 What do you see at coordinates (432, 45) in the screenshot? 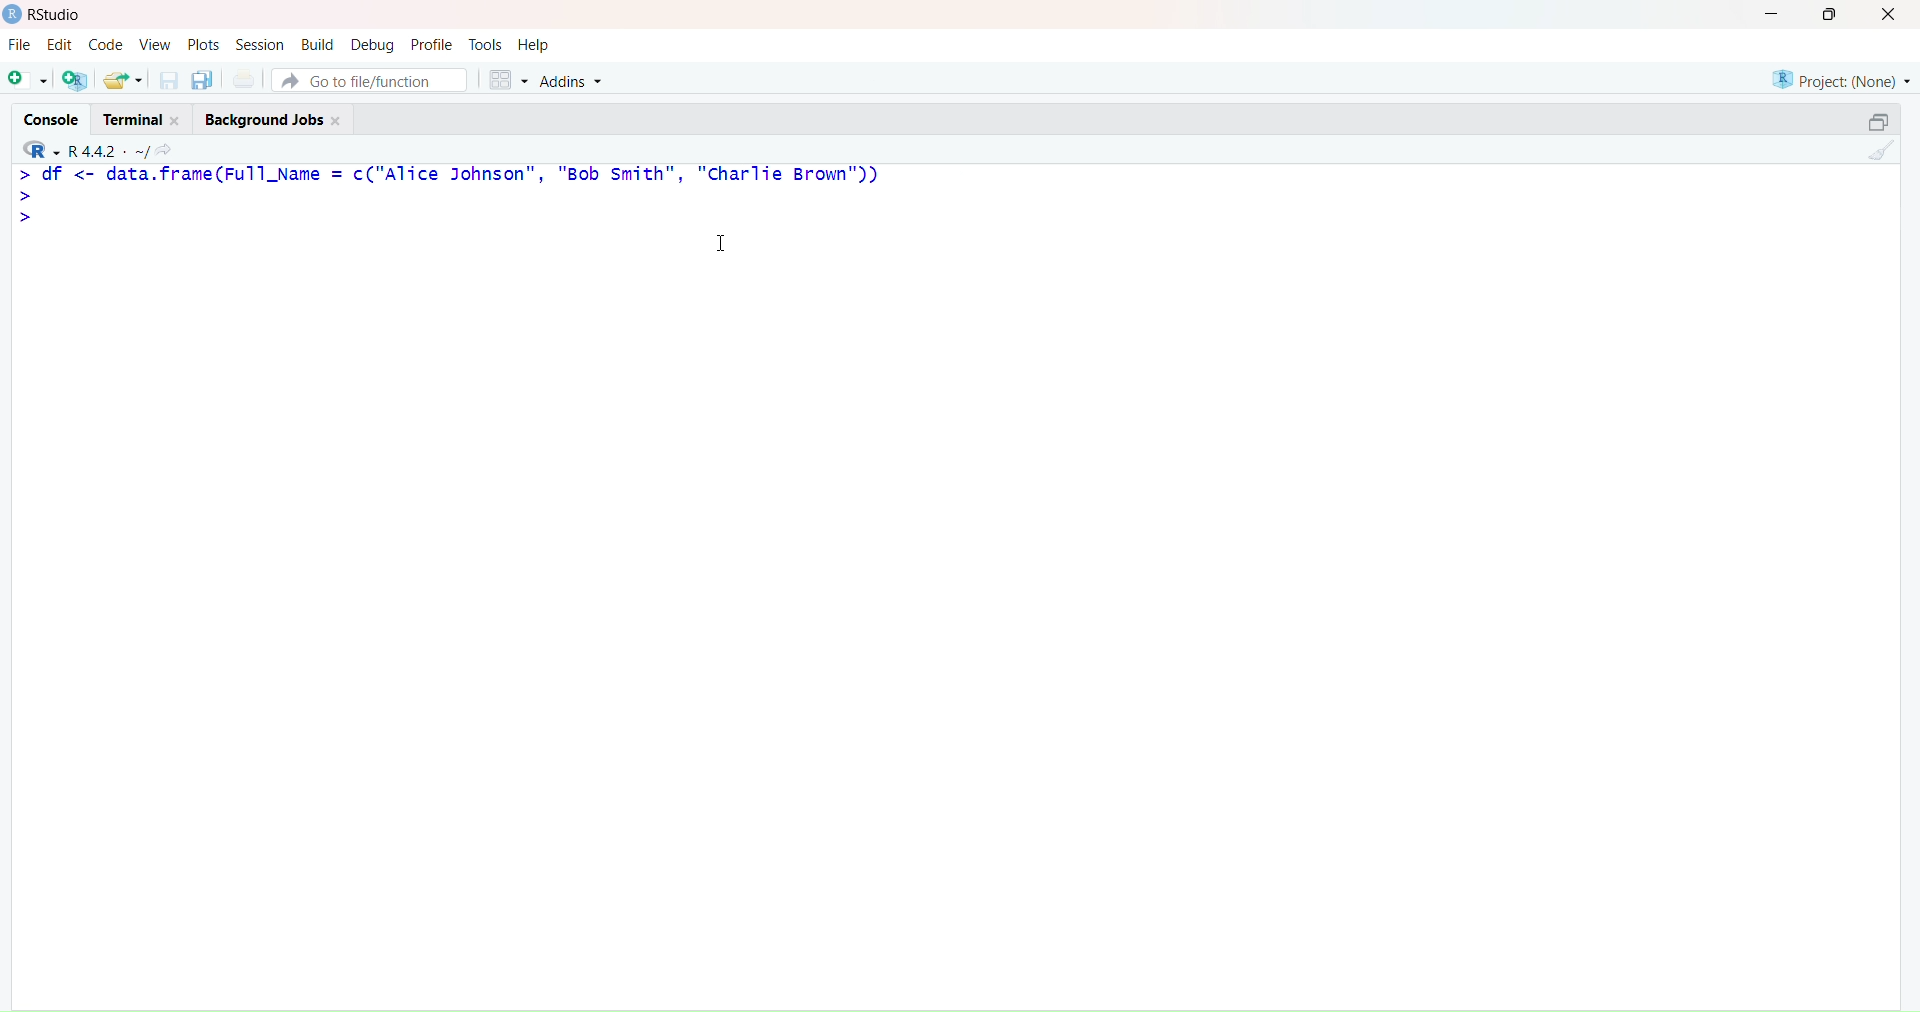
I see `Profile` at bounding box center [432, 45].